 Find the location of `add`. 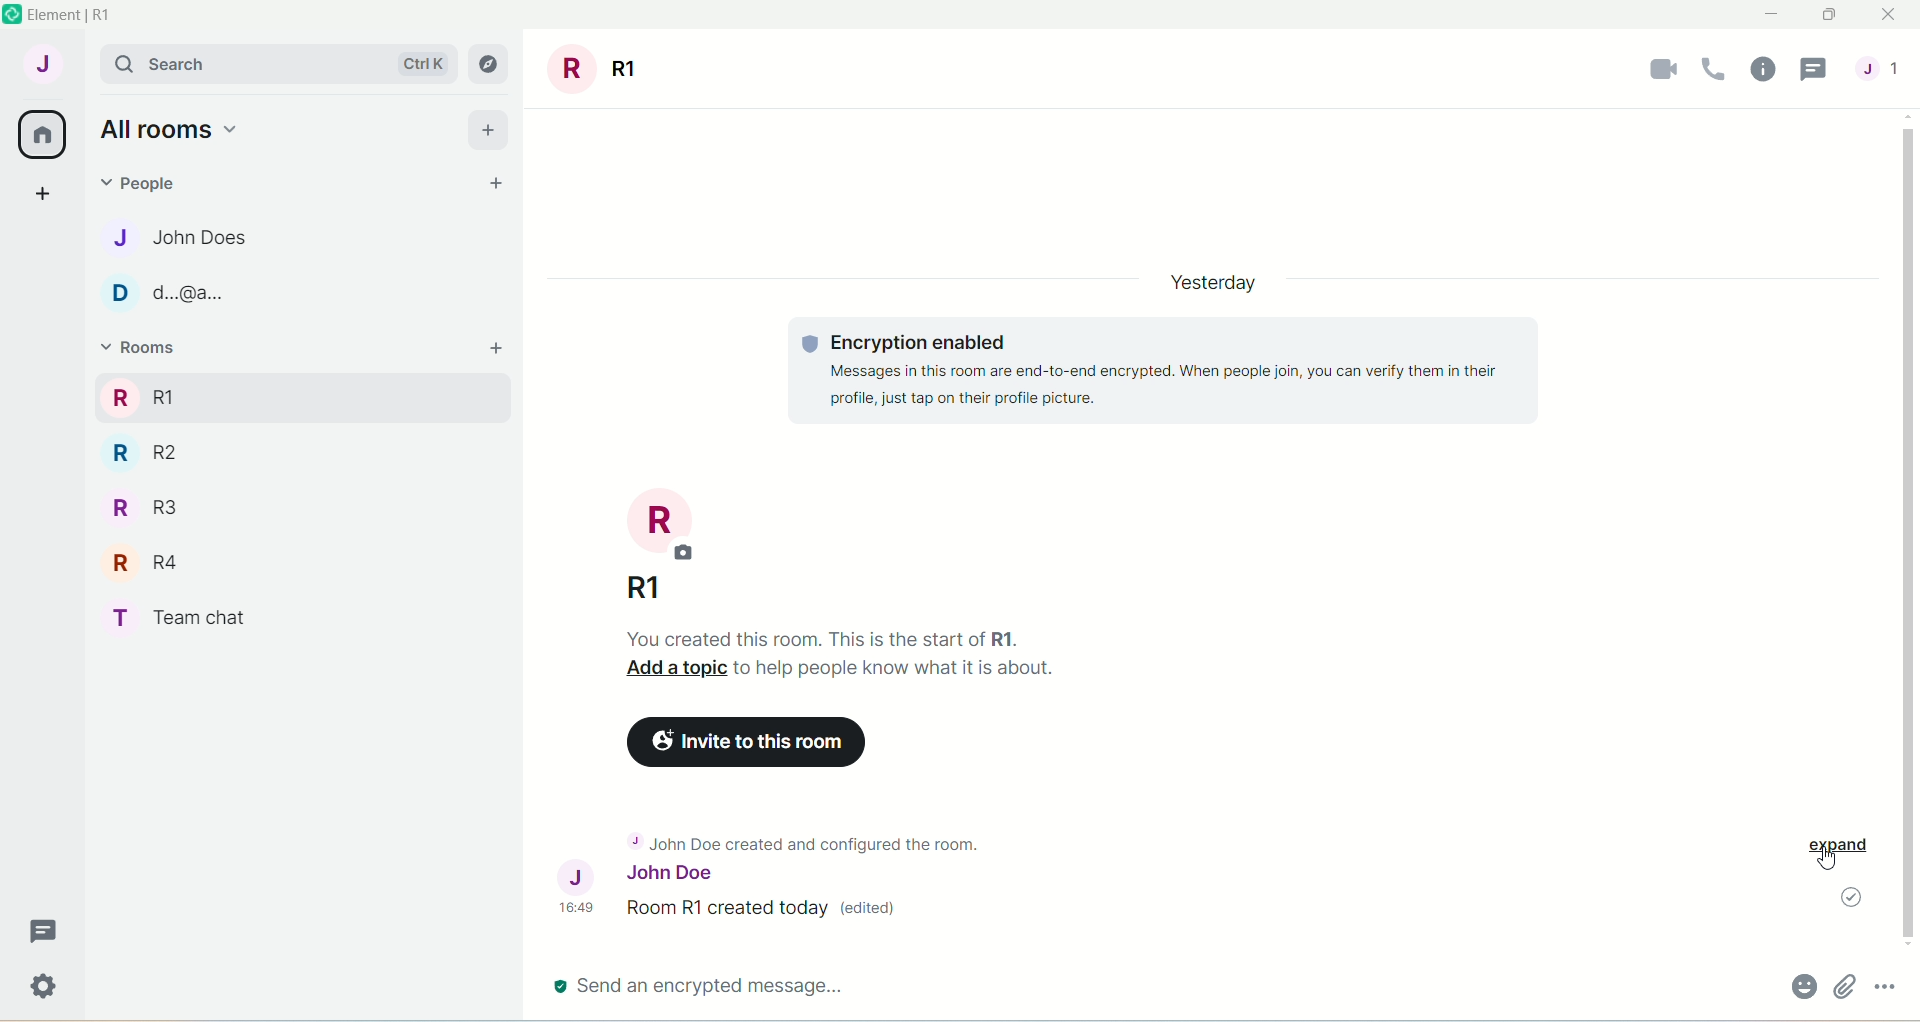

add is located at coordinates (491, 128).